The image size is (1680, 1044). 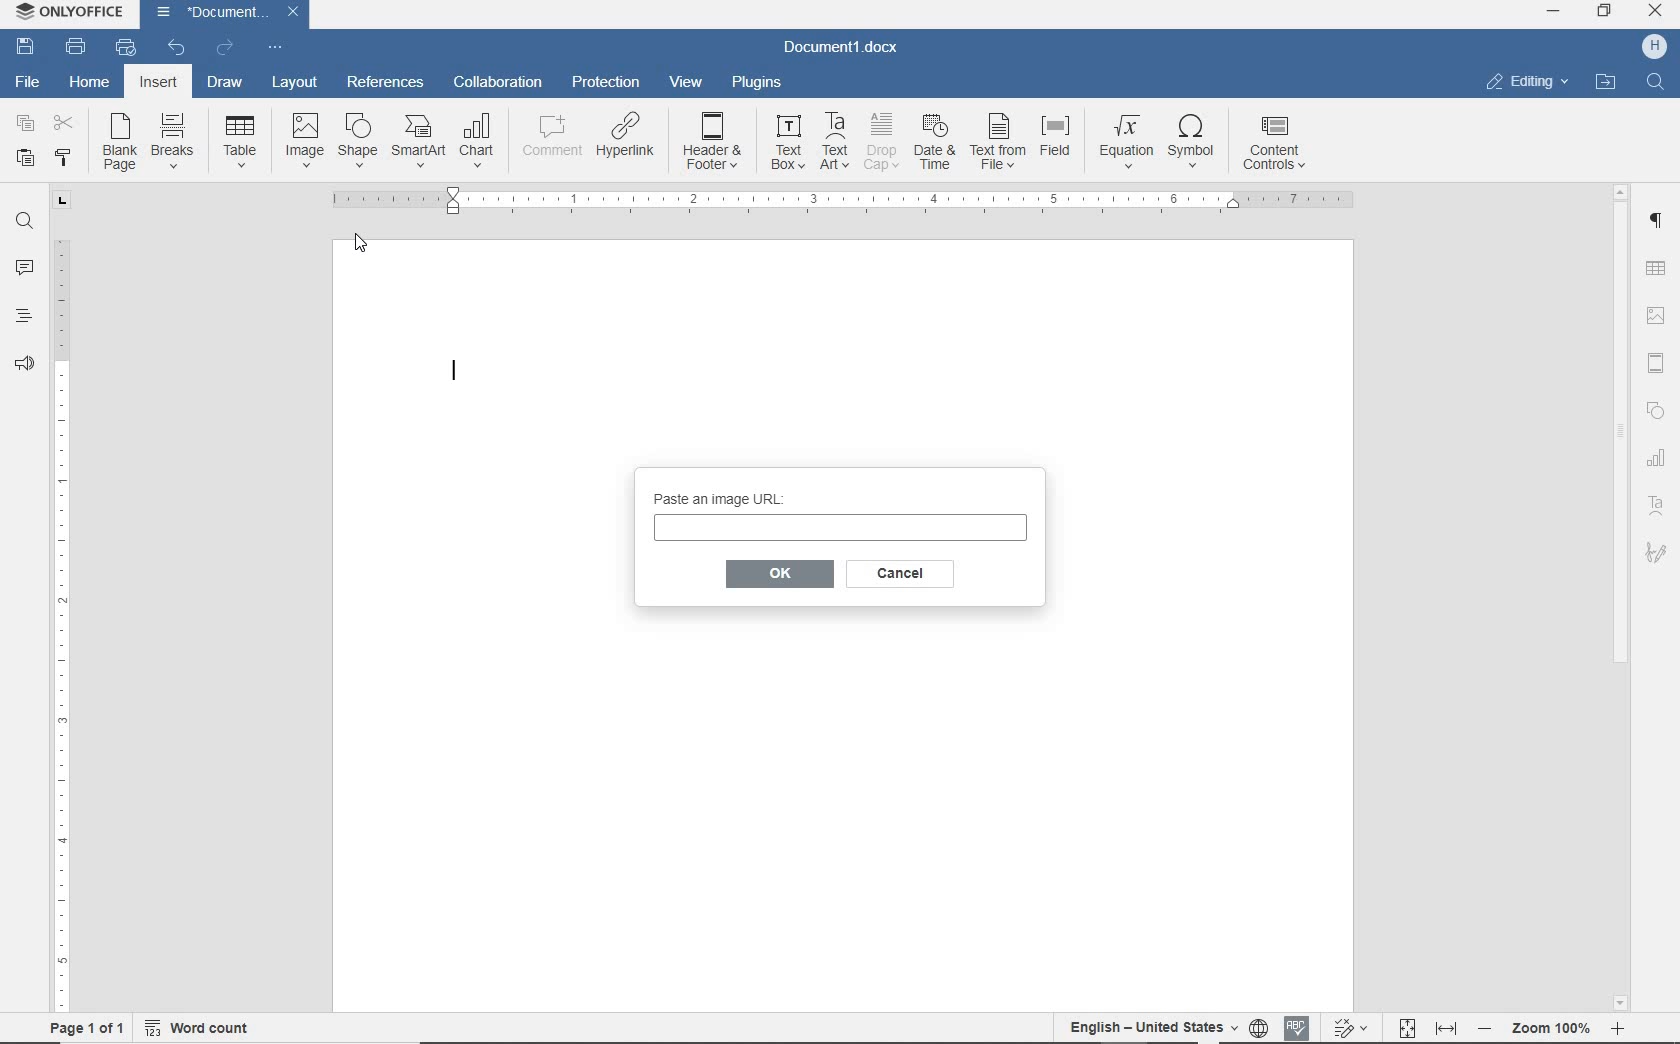 What do you see at coordinates (26, 362) in the screenshot?
I see `feedback & support` at bounding box center [26, 362].